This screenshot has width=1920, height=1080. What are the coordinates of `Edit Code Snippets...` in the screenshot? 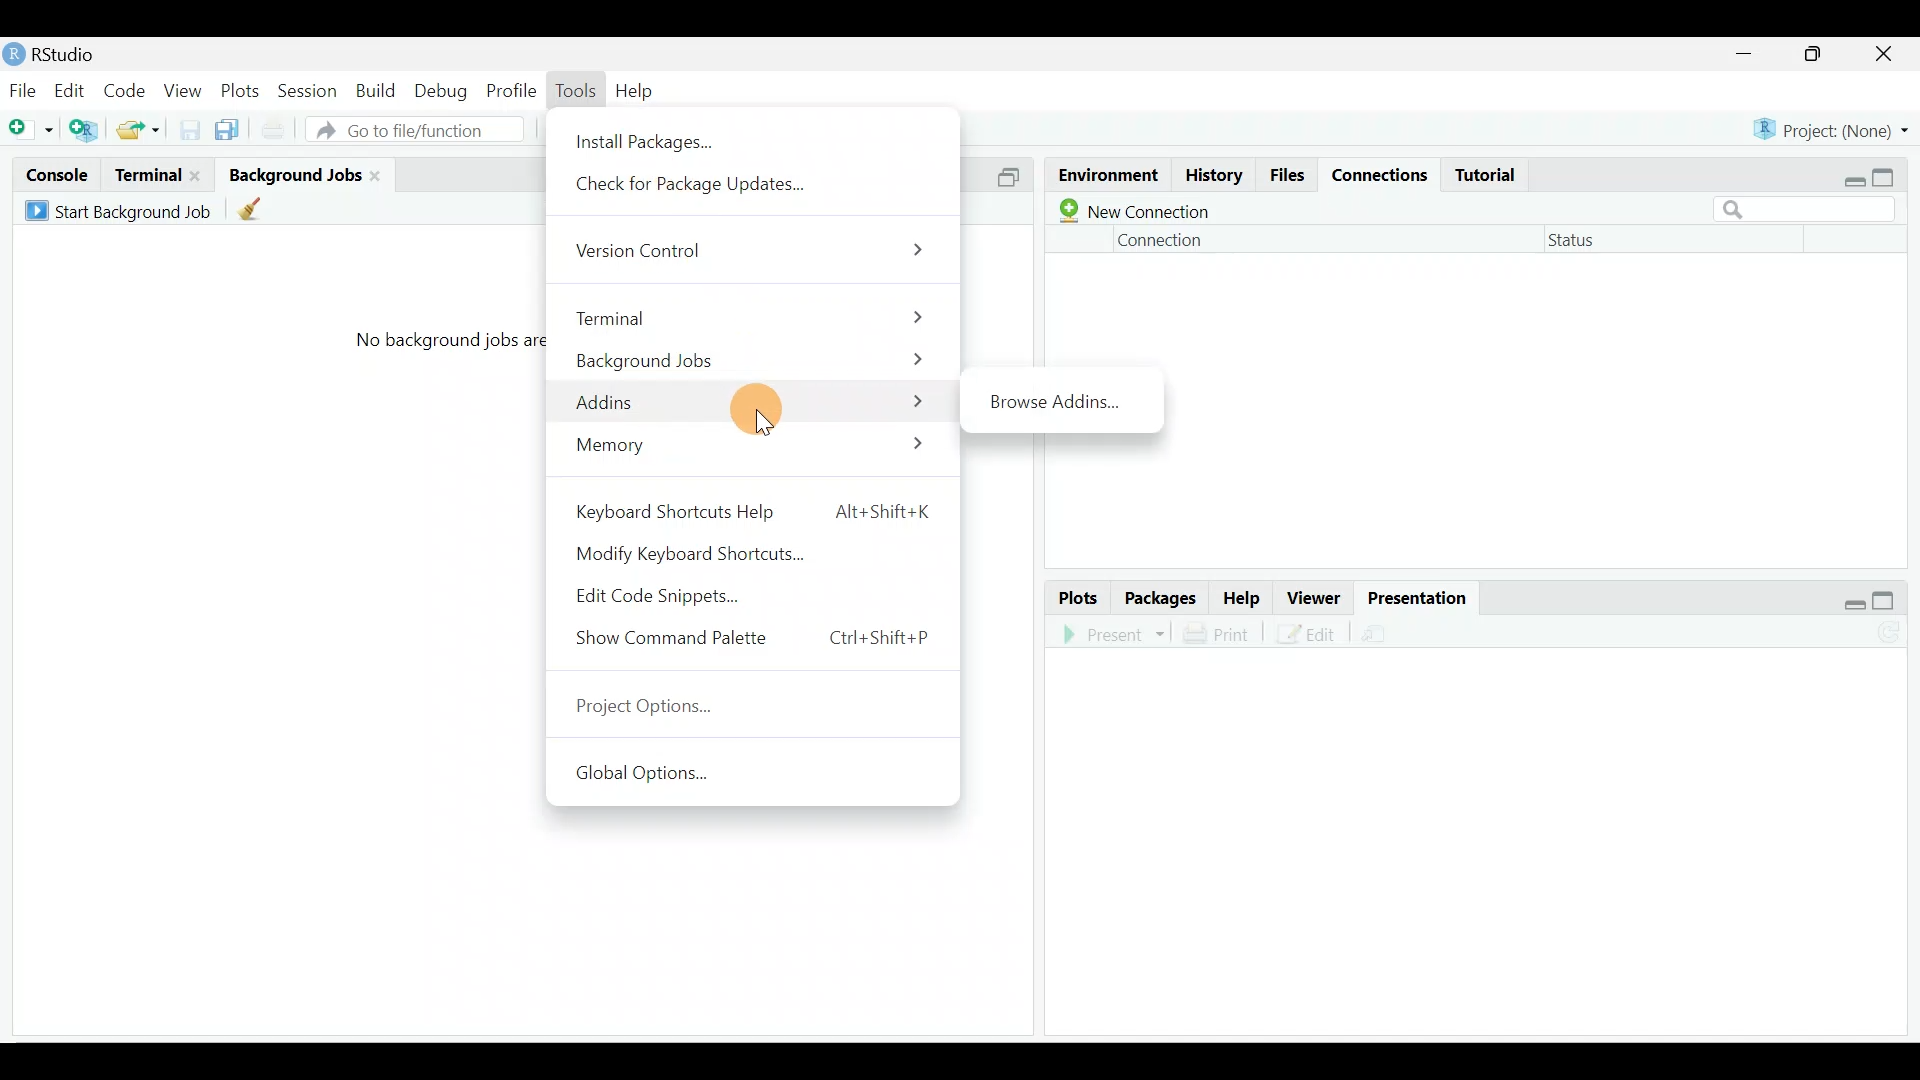 It's located at (670, 595).